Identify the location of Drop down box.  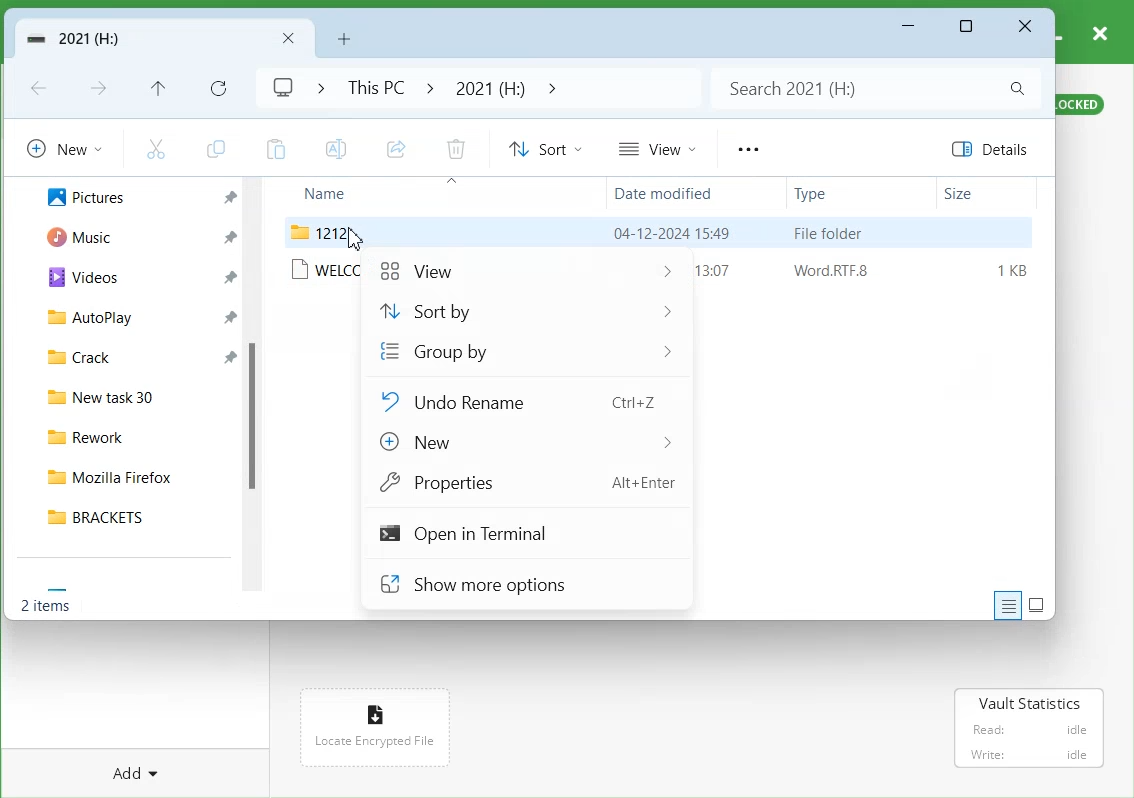
(430, 87).